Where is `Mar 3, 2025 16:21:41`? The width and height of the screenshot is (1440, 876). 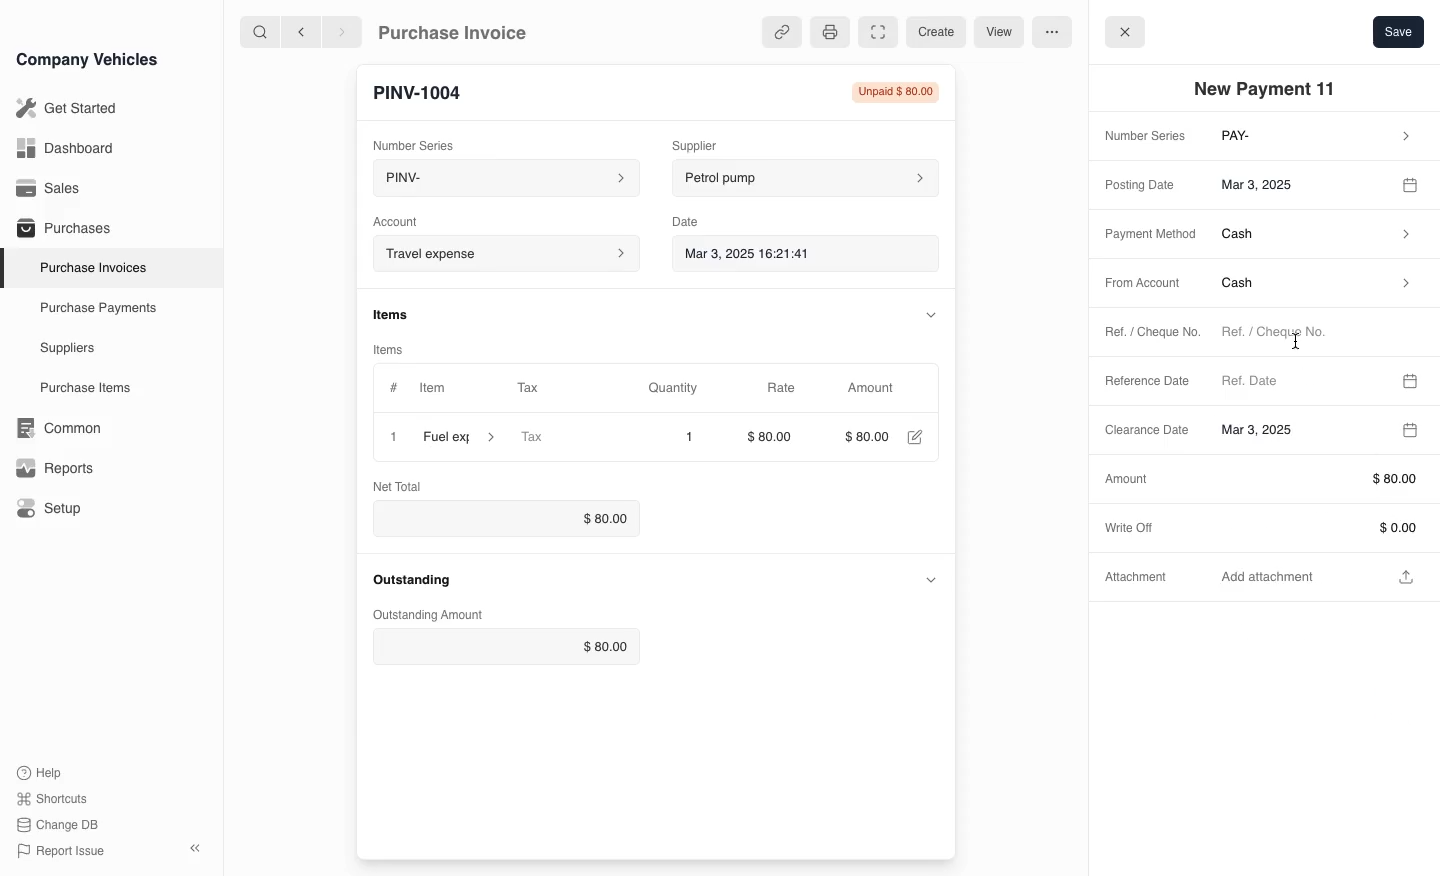
Mar 3, 2025 16:21:41 is located at coordinates (788, 252).